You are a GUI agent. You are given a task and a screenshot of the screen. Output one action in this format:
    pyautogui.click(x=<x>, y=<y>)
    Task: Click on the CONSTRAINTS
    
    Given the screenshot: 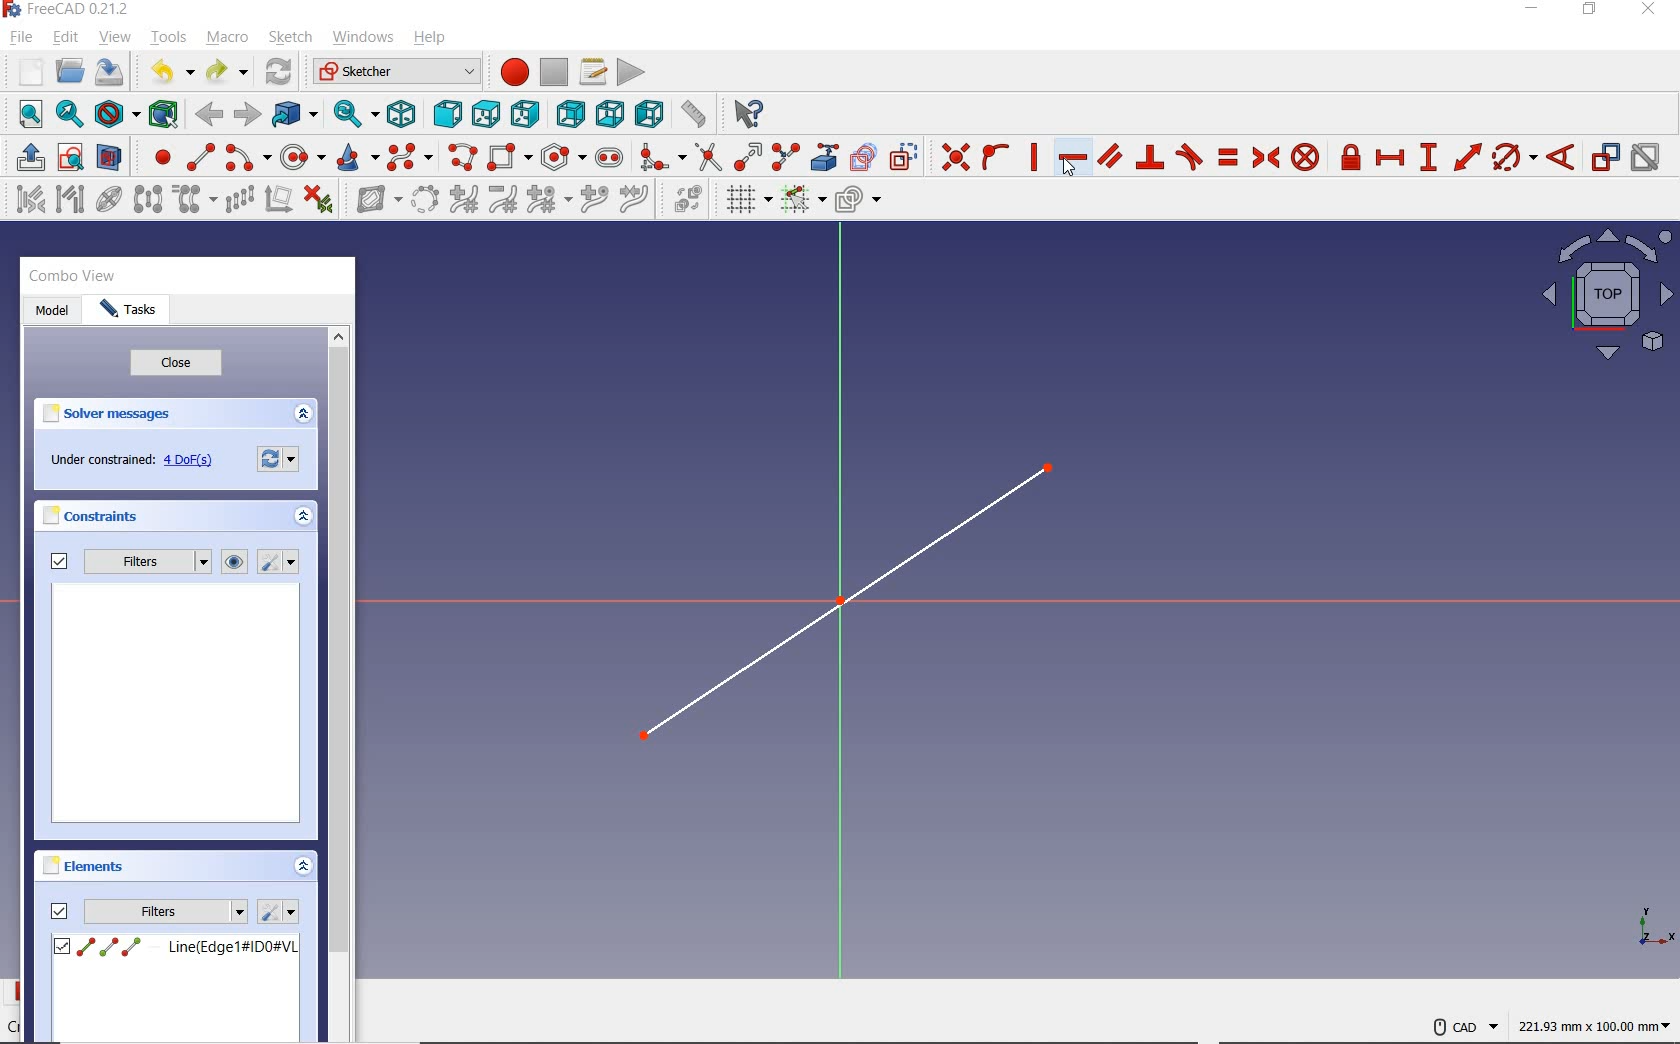 What is the action you would take?
    pyautogui.click(x=89, y=514)
    